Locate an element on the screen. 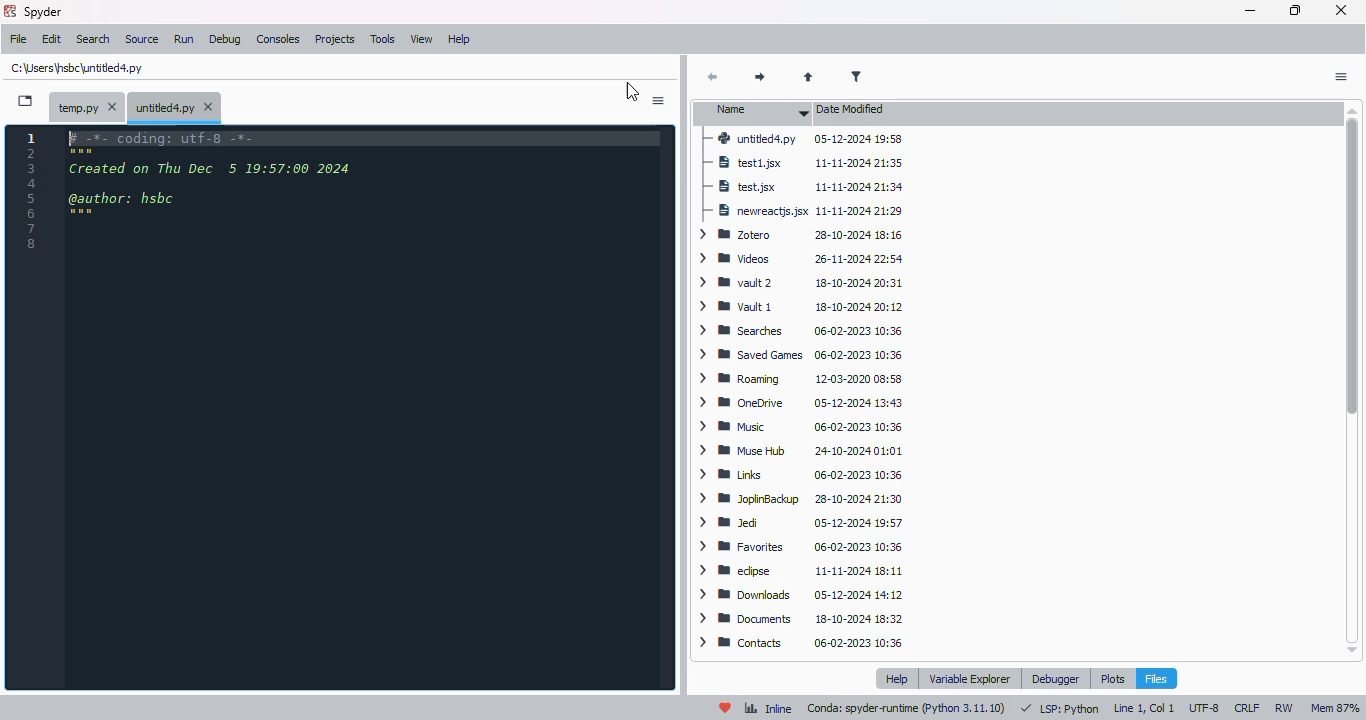 The width and height of the screenshot is (1366, 720). videos is located at coordinates (797, 309).